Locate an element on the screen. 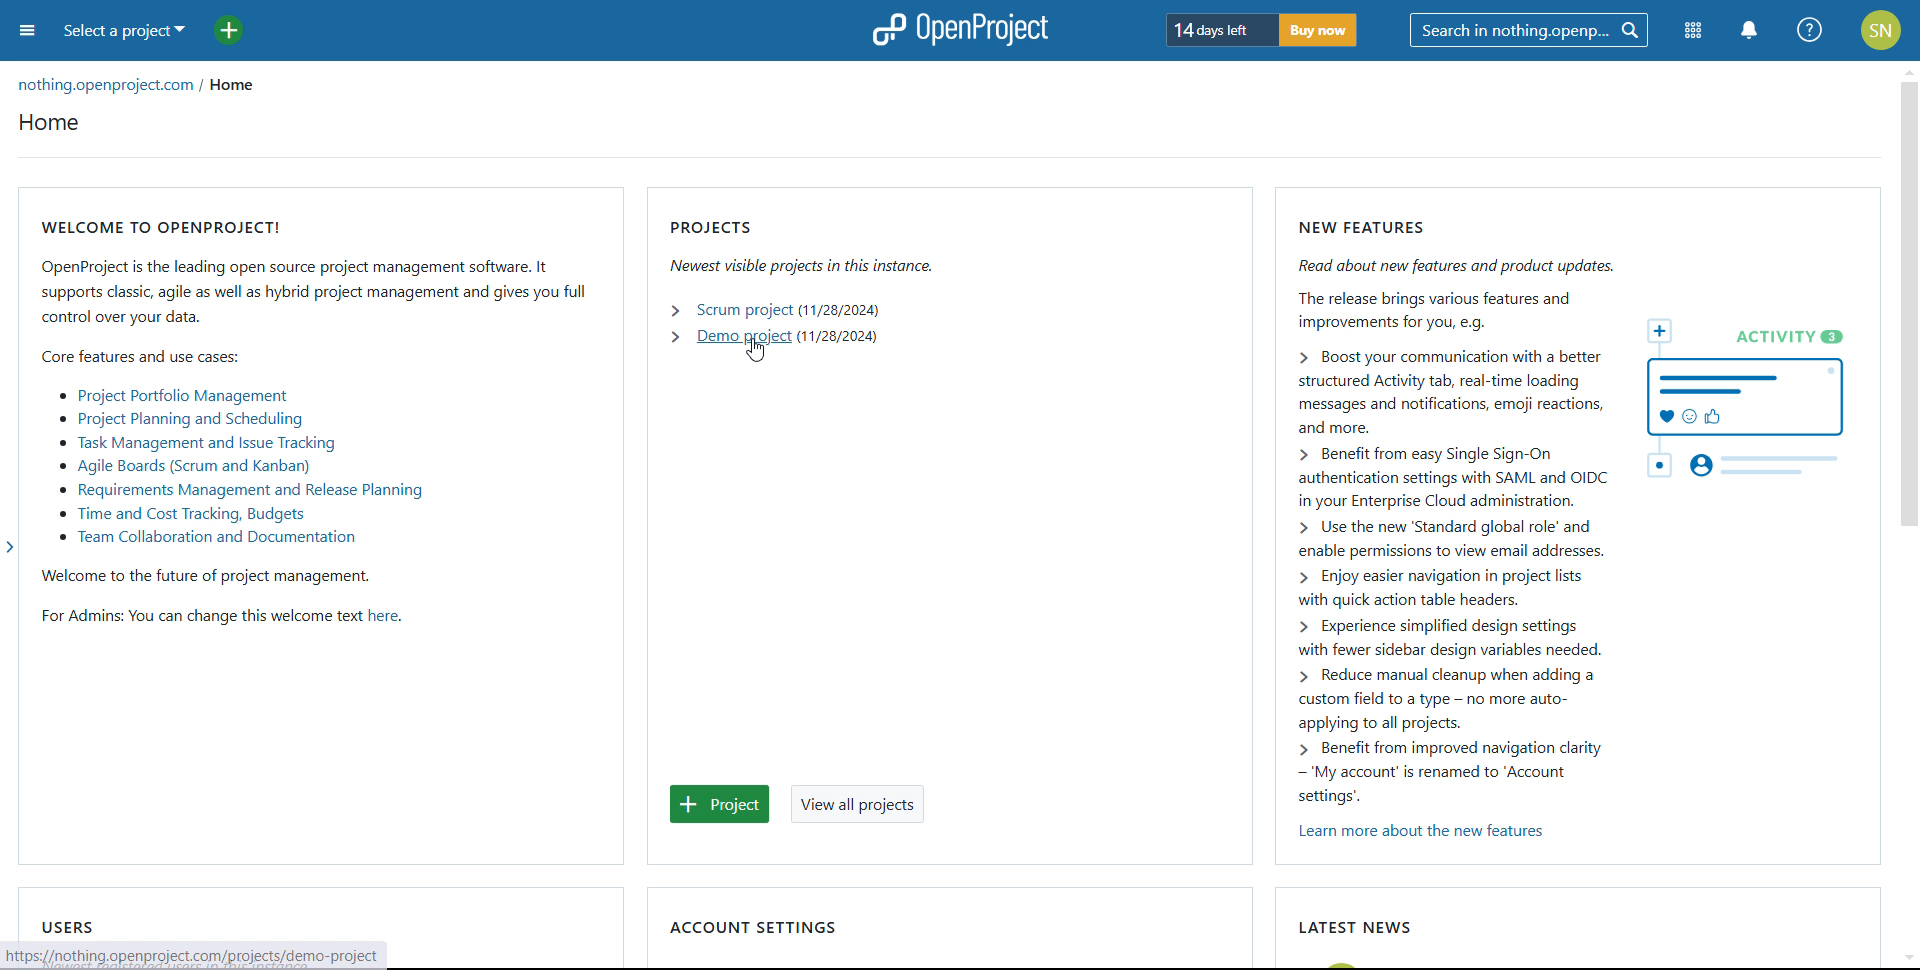 The image size is (1920, 970). users is located at coordinates (68, 926).